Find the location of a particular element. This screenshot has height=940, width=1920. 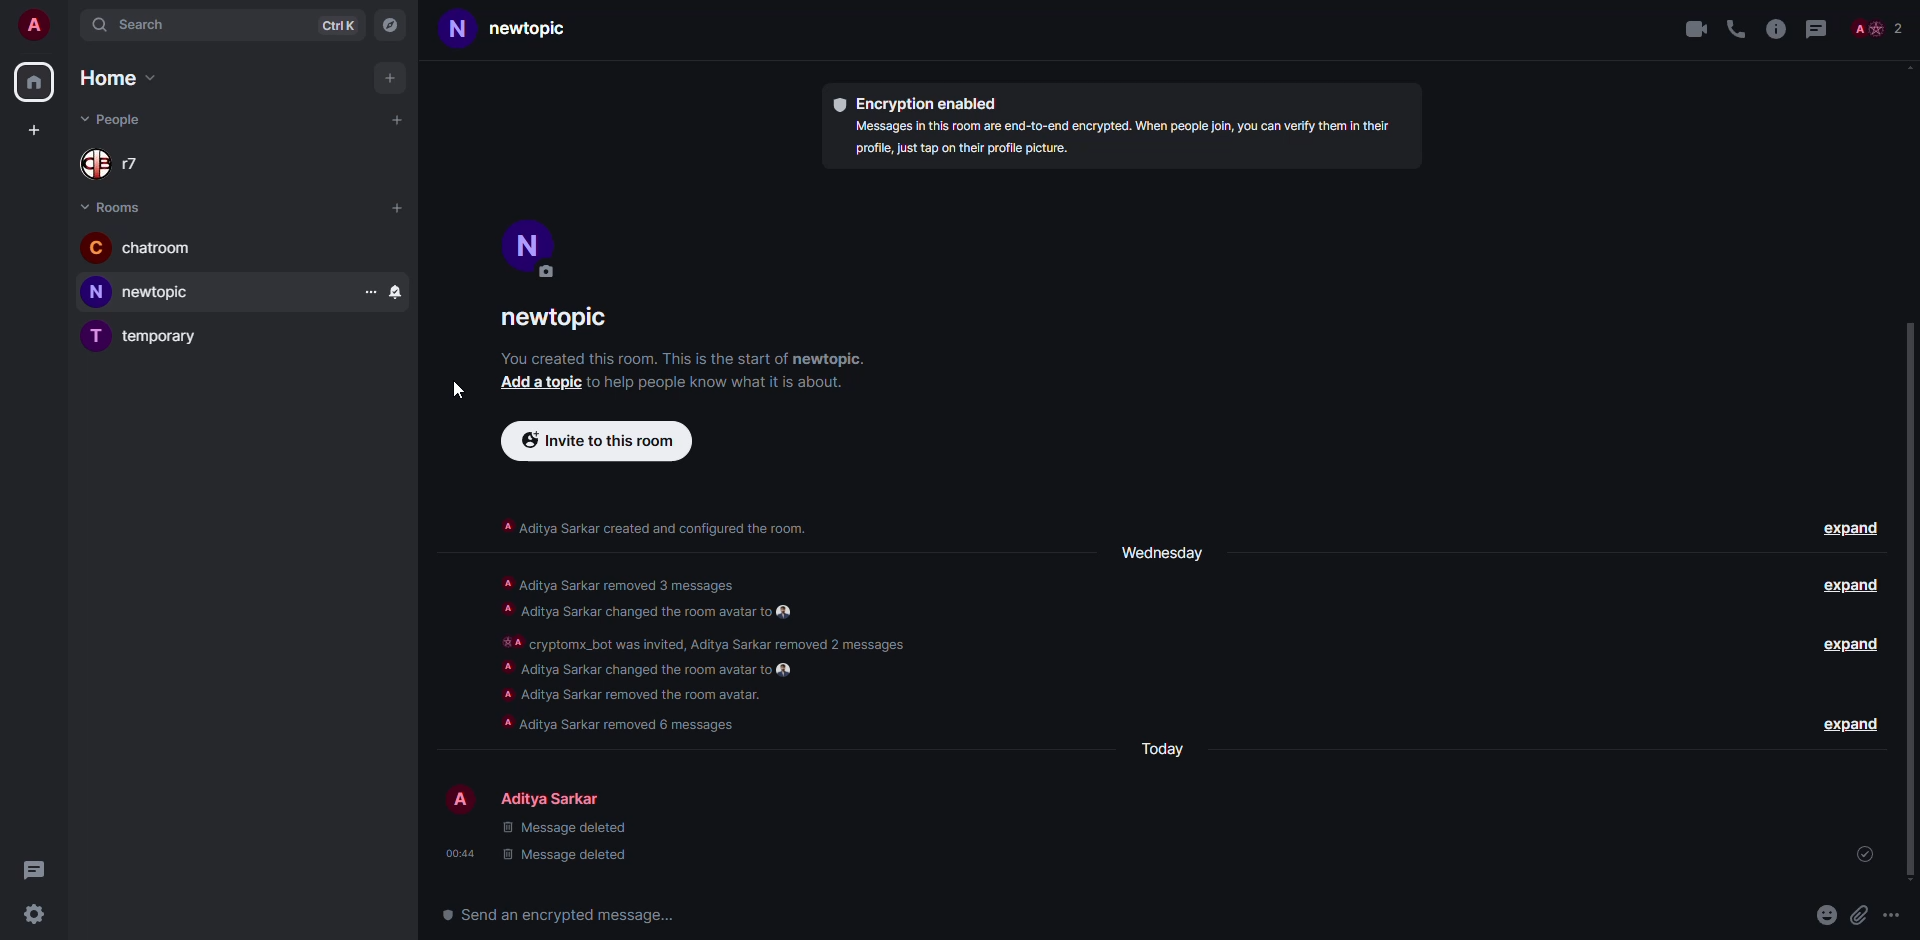

room is located at coordinates (559, 320).